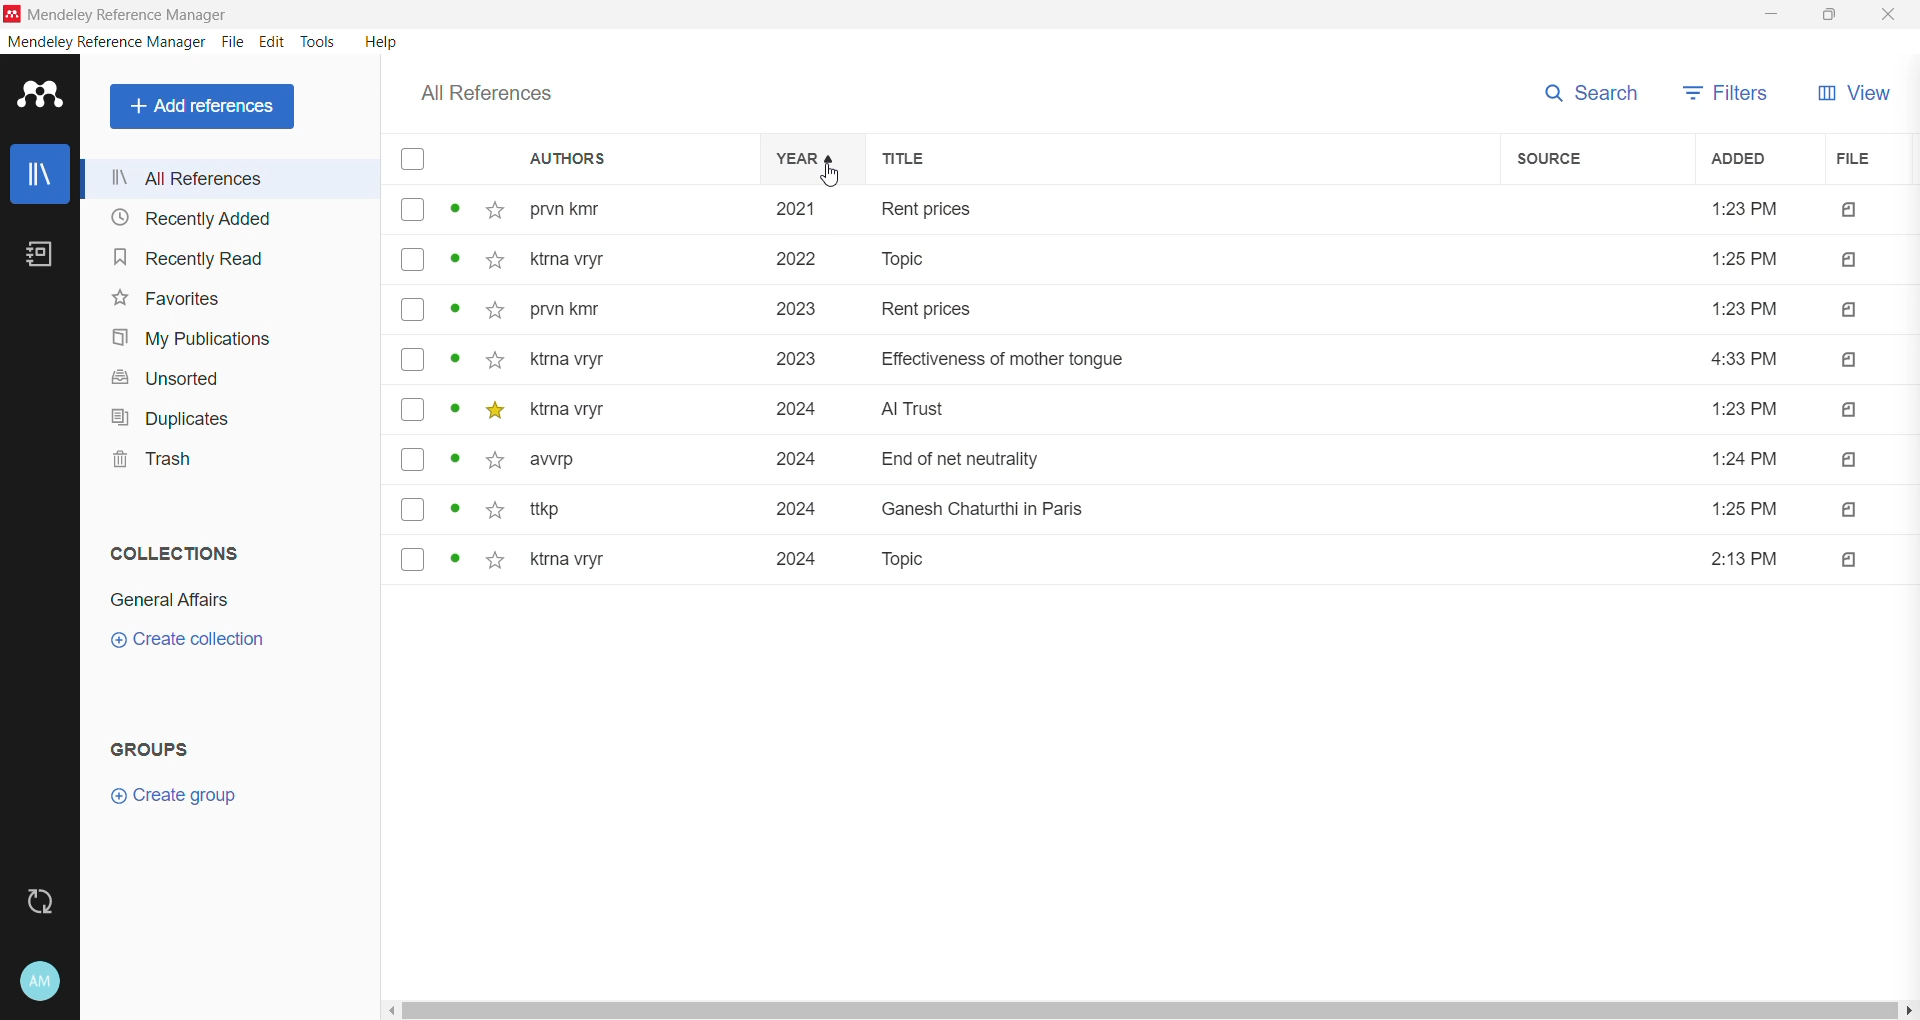 The width and height of the screenshot is (1920, 1020). I want to click on click to add to favorites, so click(495, 459).